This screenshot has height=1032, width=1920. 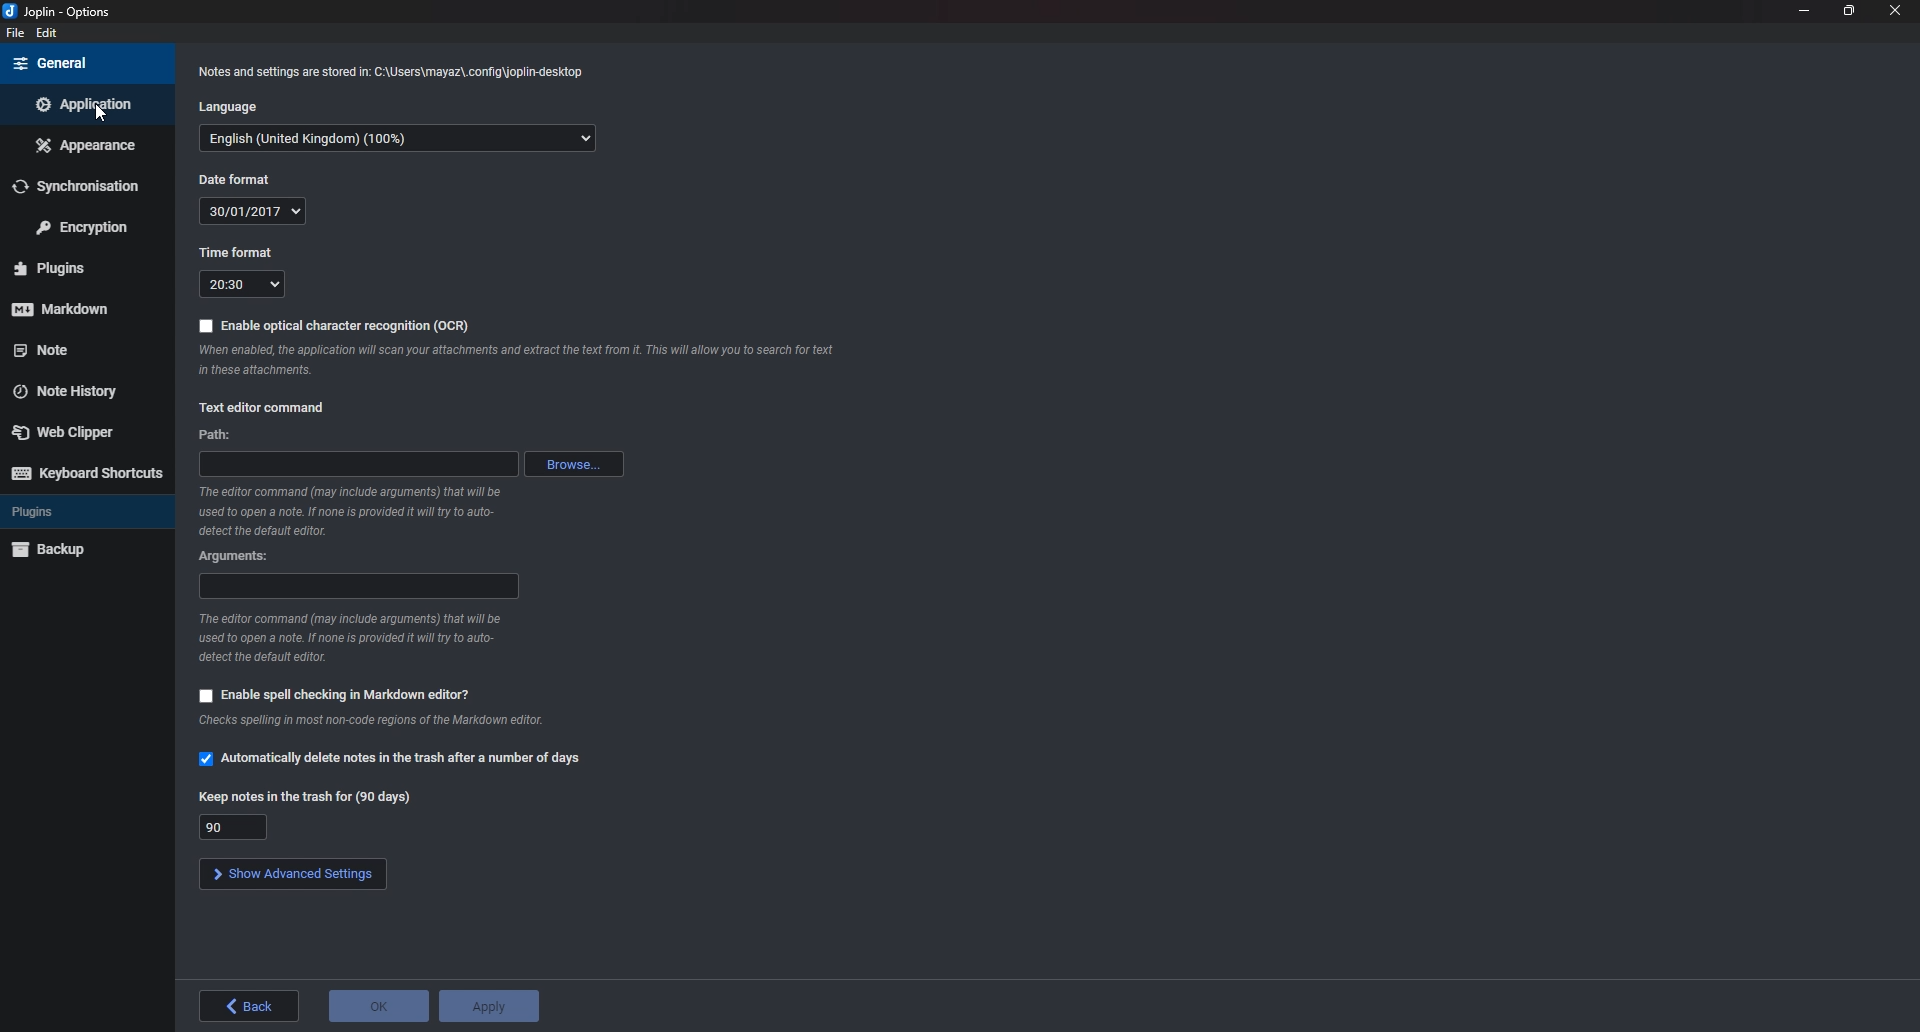 I want to click on Synchronization, so click(x=85, y=183).